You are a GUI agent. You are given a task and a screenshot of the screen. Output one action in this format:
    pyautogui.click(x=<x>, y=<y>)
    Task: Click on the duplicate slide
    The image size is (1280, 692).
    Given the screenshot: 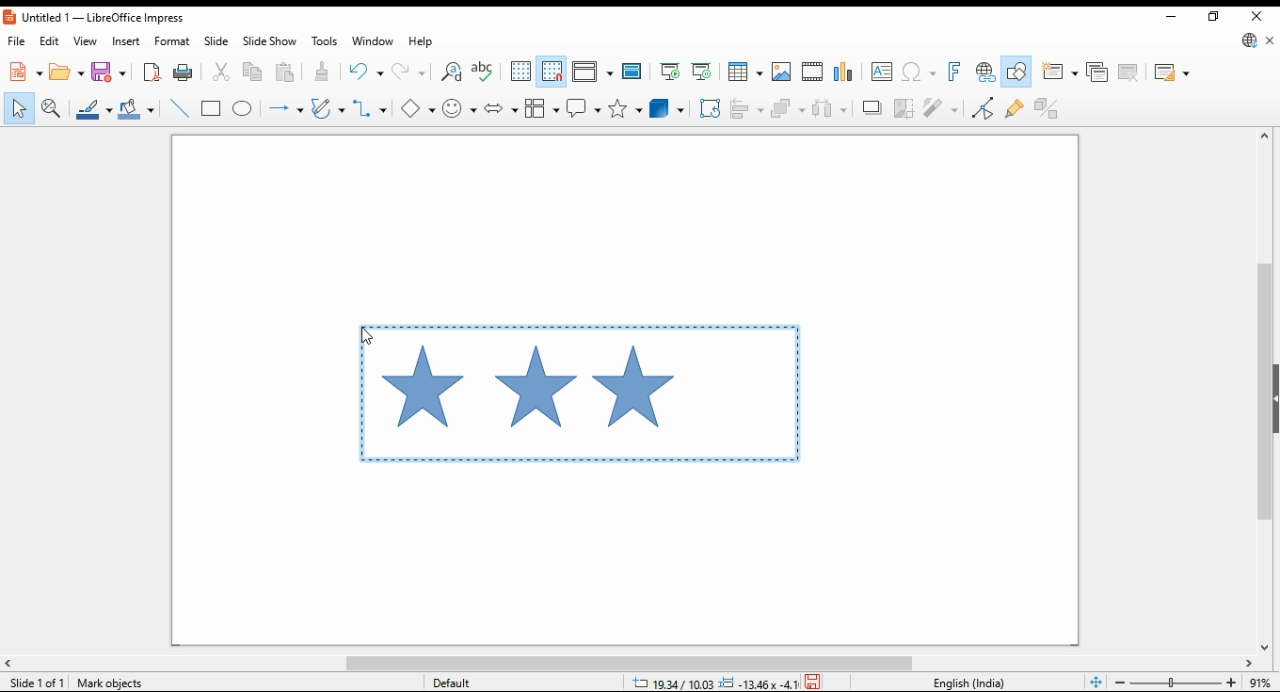 What is the action you would take?
    pyautogui.click(x=1098, y=72)
    